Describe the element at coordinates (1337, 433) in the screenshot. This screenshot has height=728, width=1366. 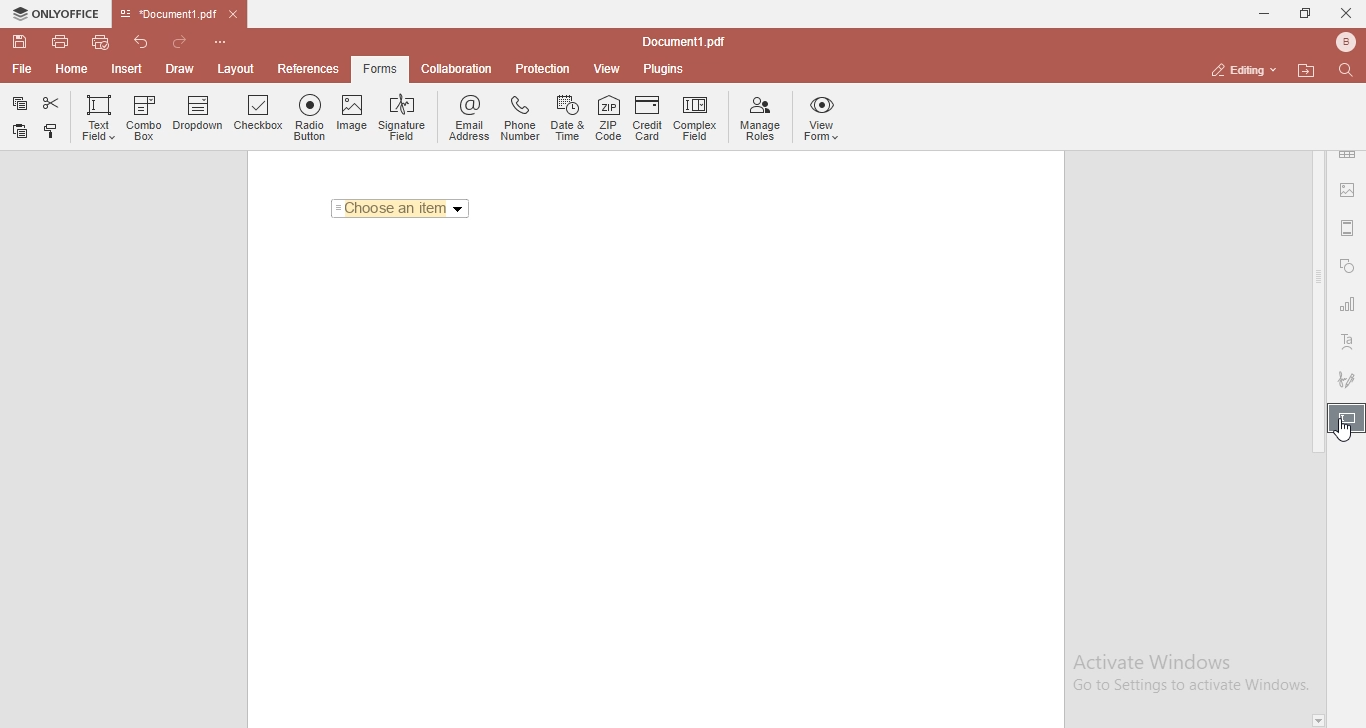
I see `cursor` at that location.